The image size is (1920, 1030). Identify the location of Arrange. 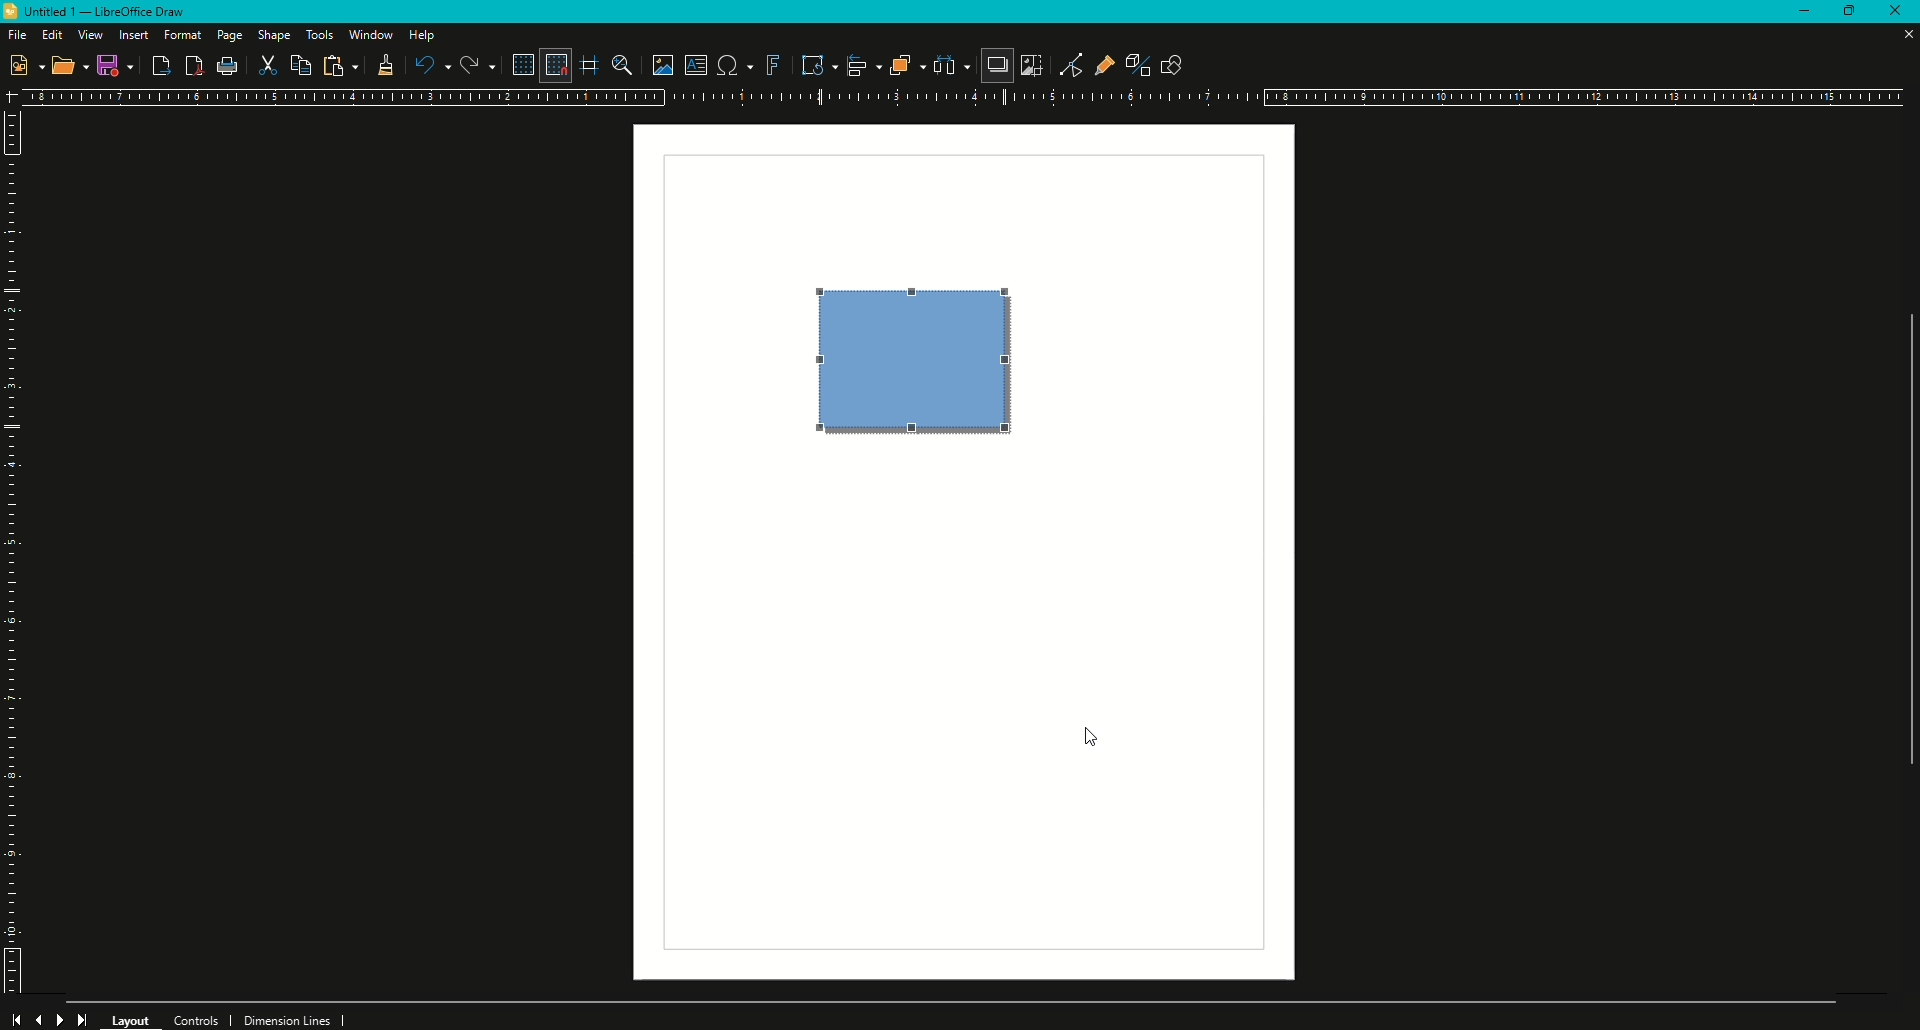
(900, 65).